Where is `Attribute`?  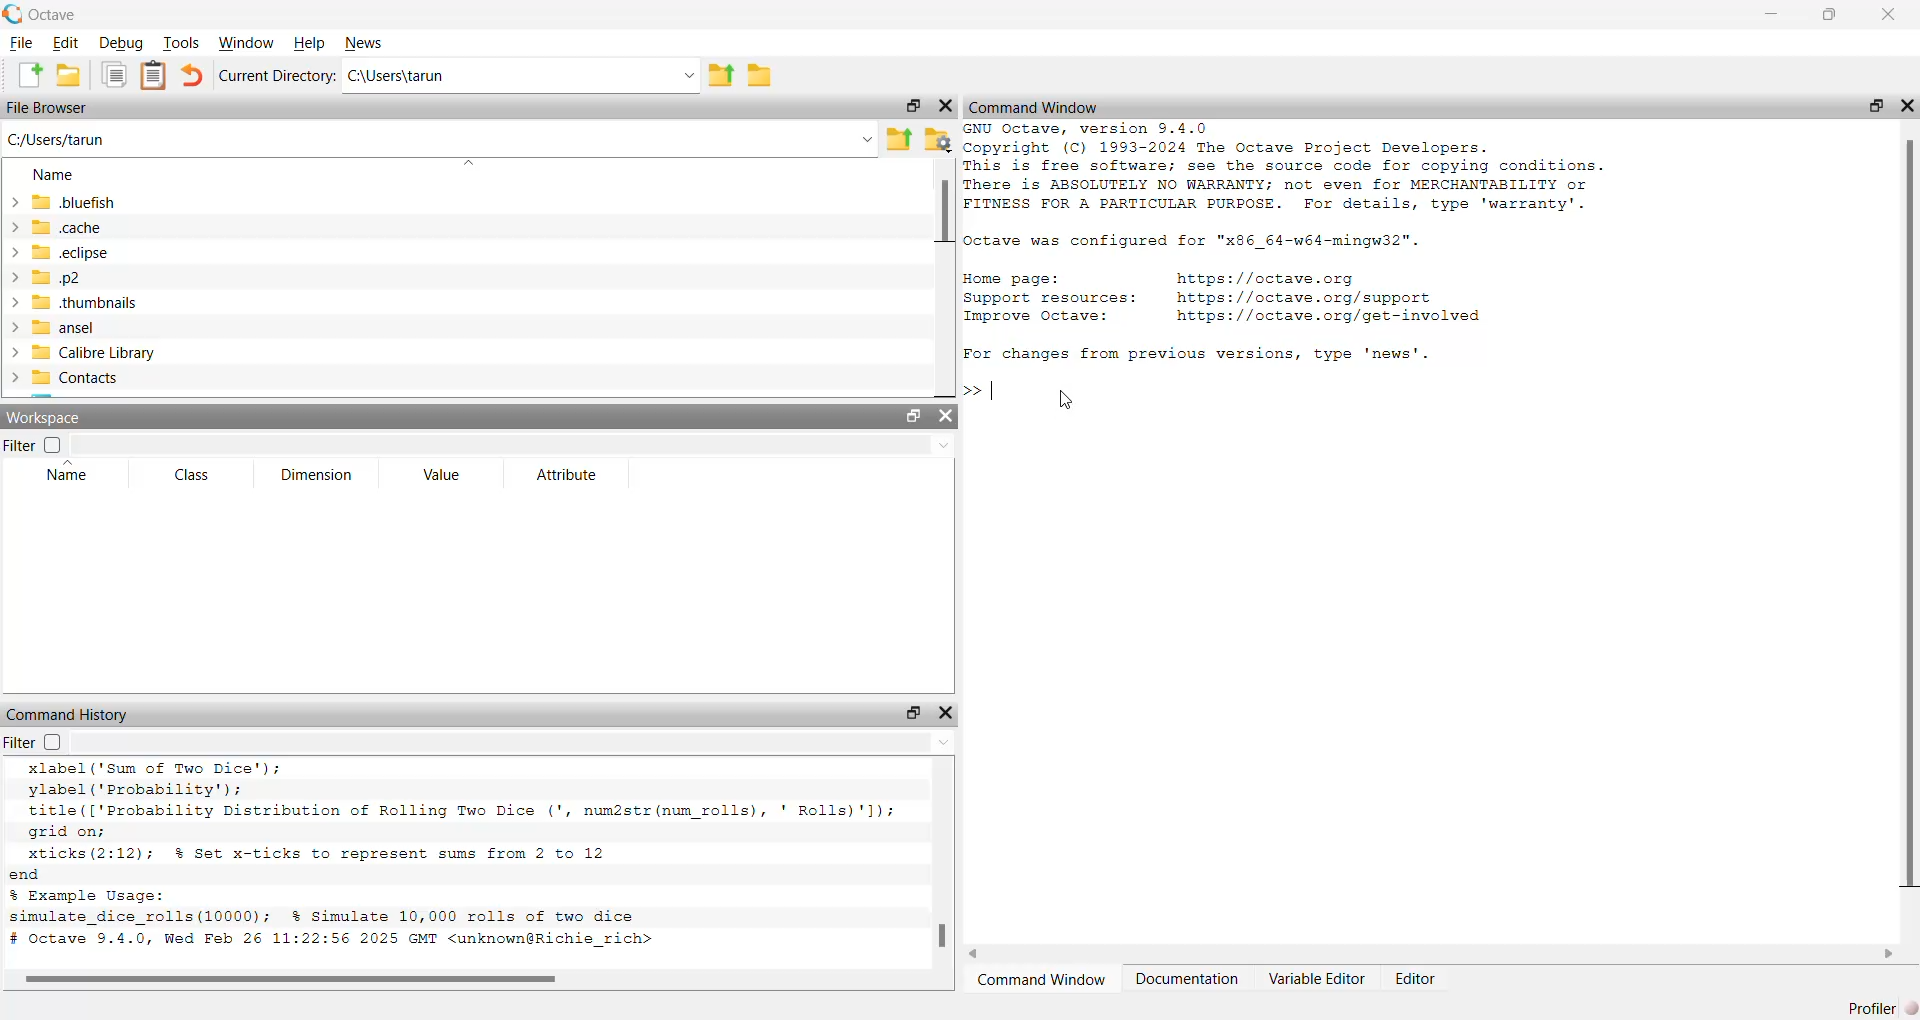
Attribute is located at coordinates (566, 475).